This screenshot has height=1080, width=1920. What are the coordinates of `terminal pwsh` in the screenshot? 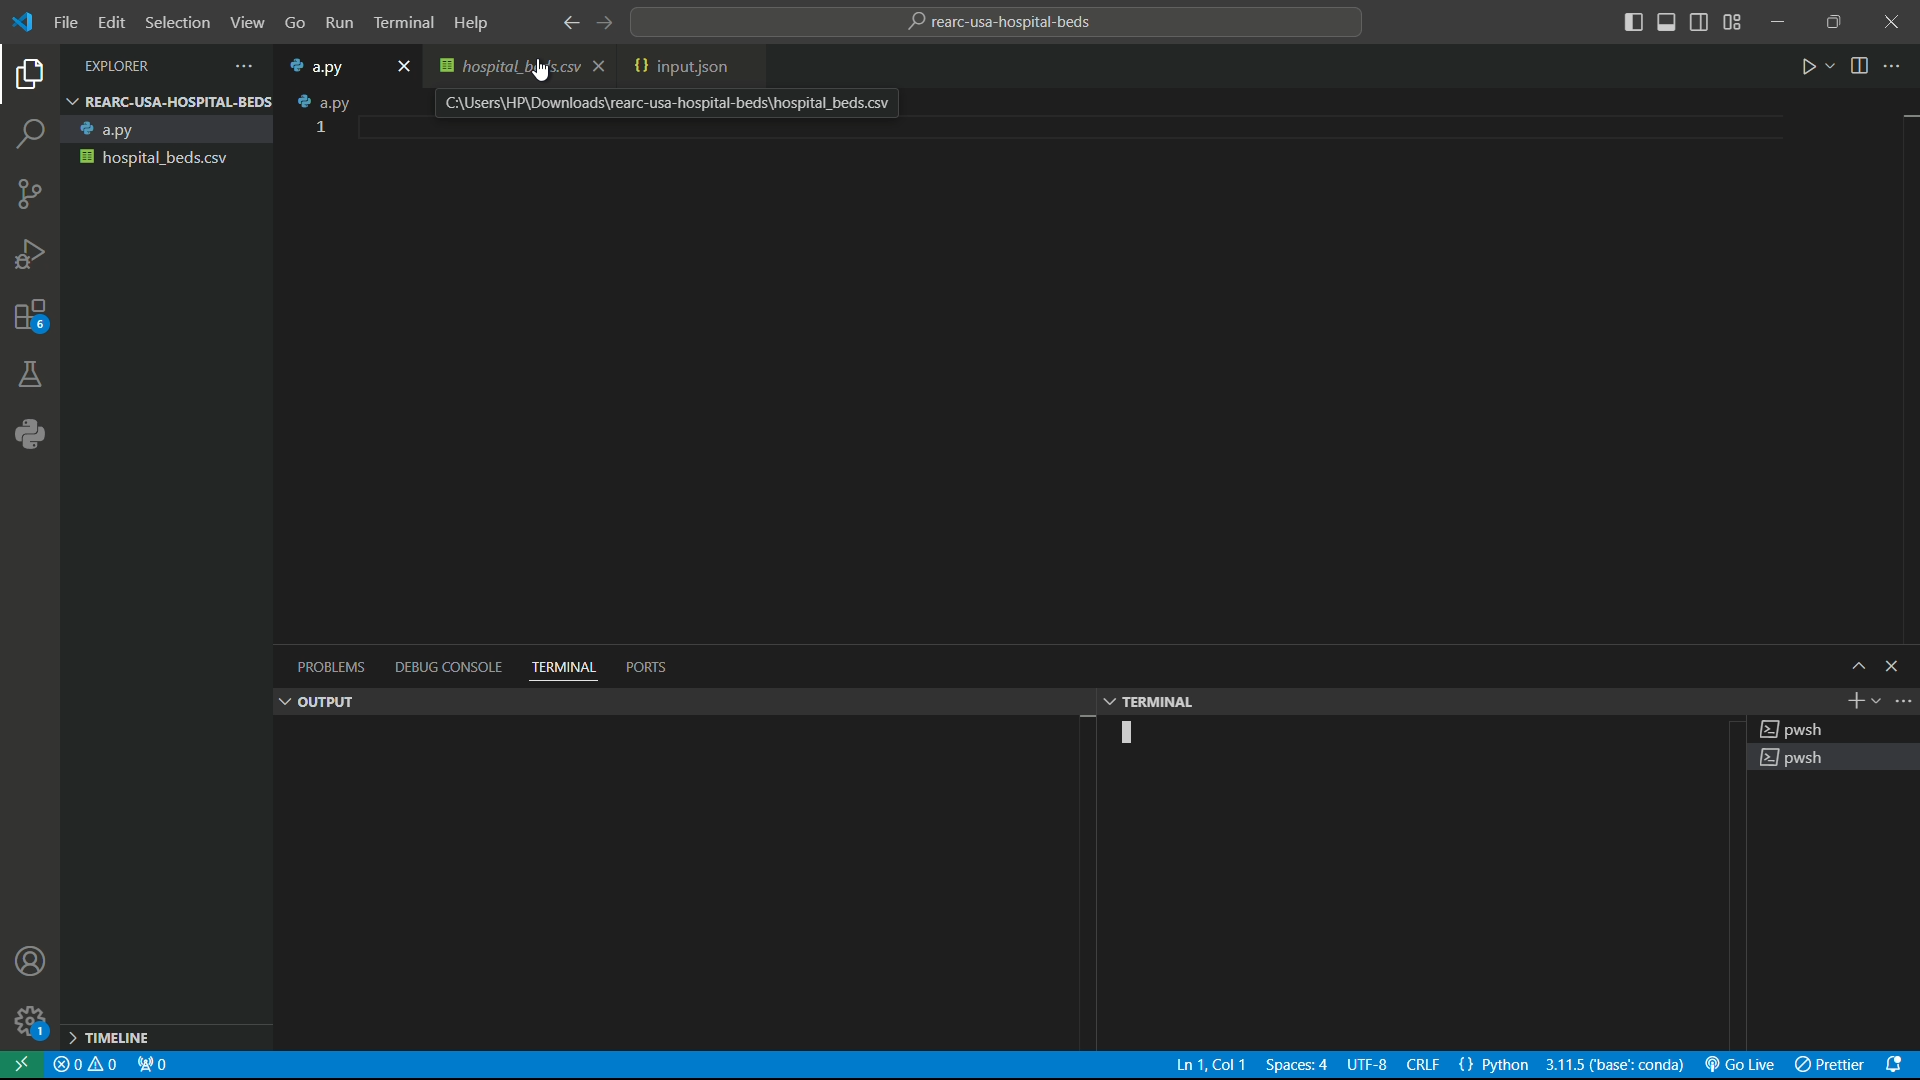 It's located at (1834, 758).